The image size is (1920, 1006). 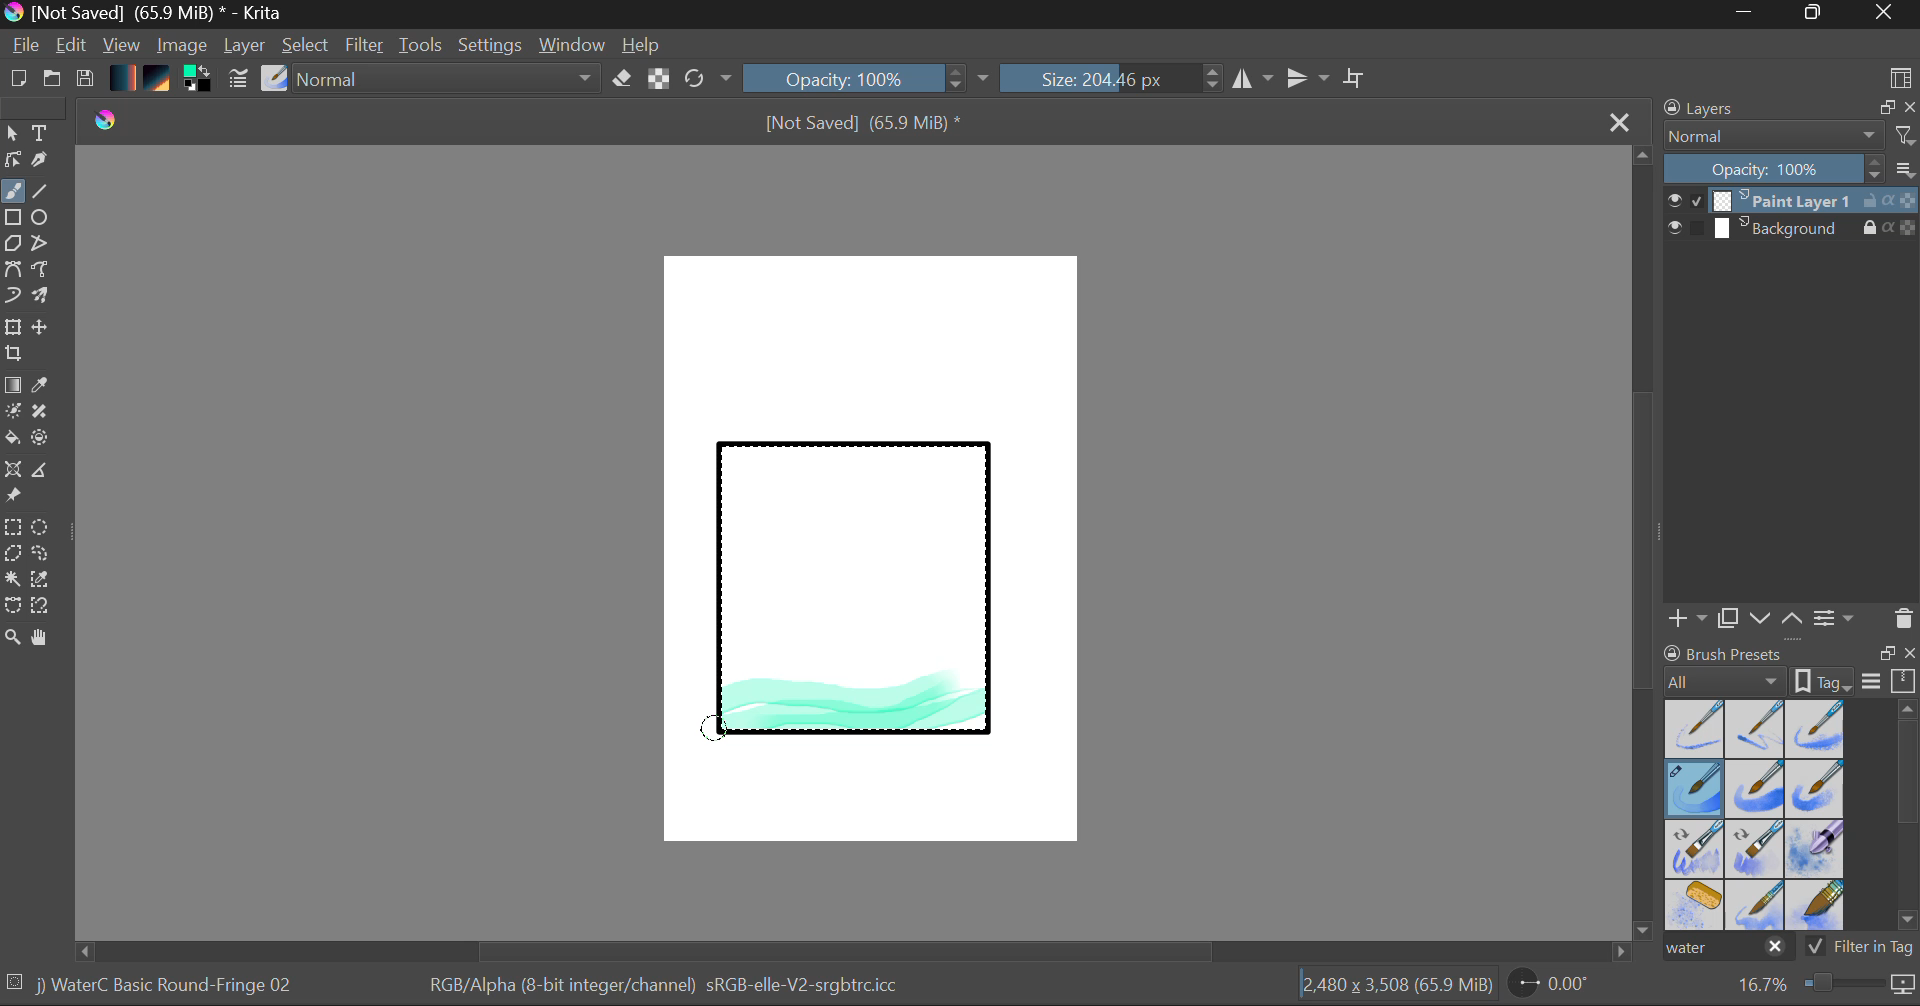 What do you see at coordinates (12, 296) in the screenshot?
I see `Dynamic Brush` at bounding box center [12, 296].